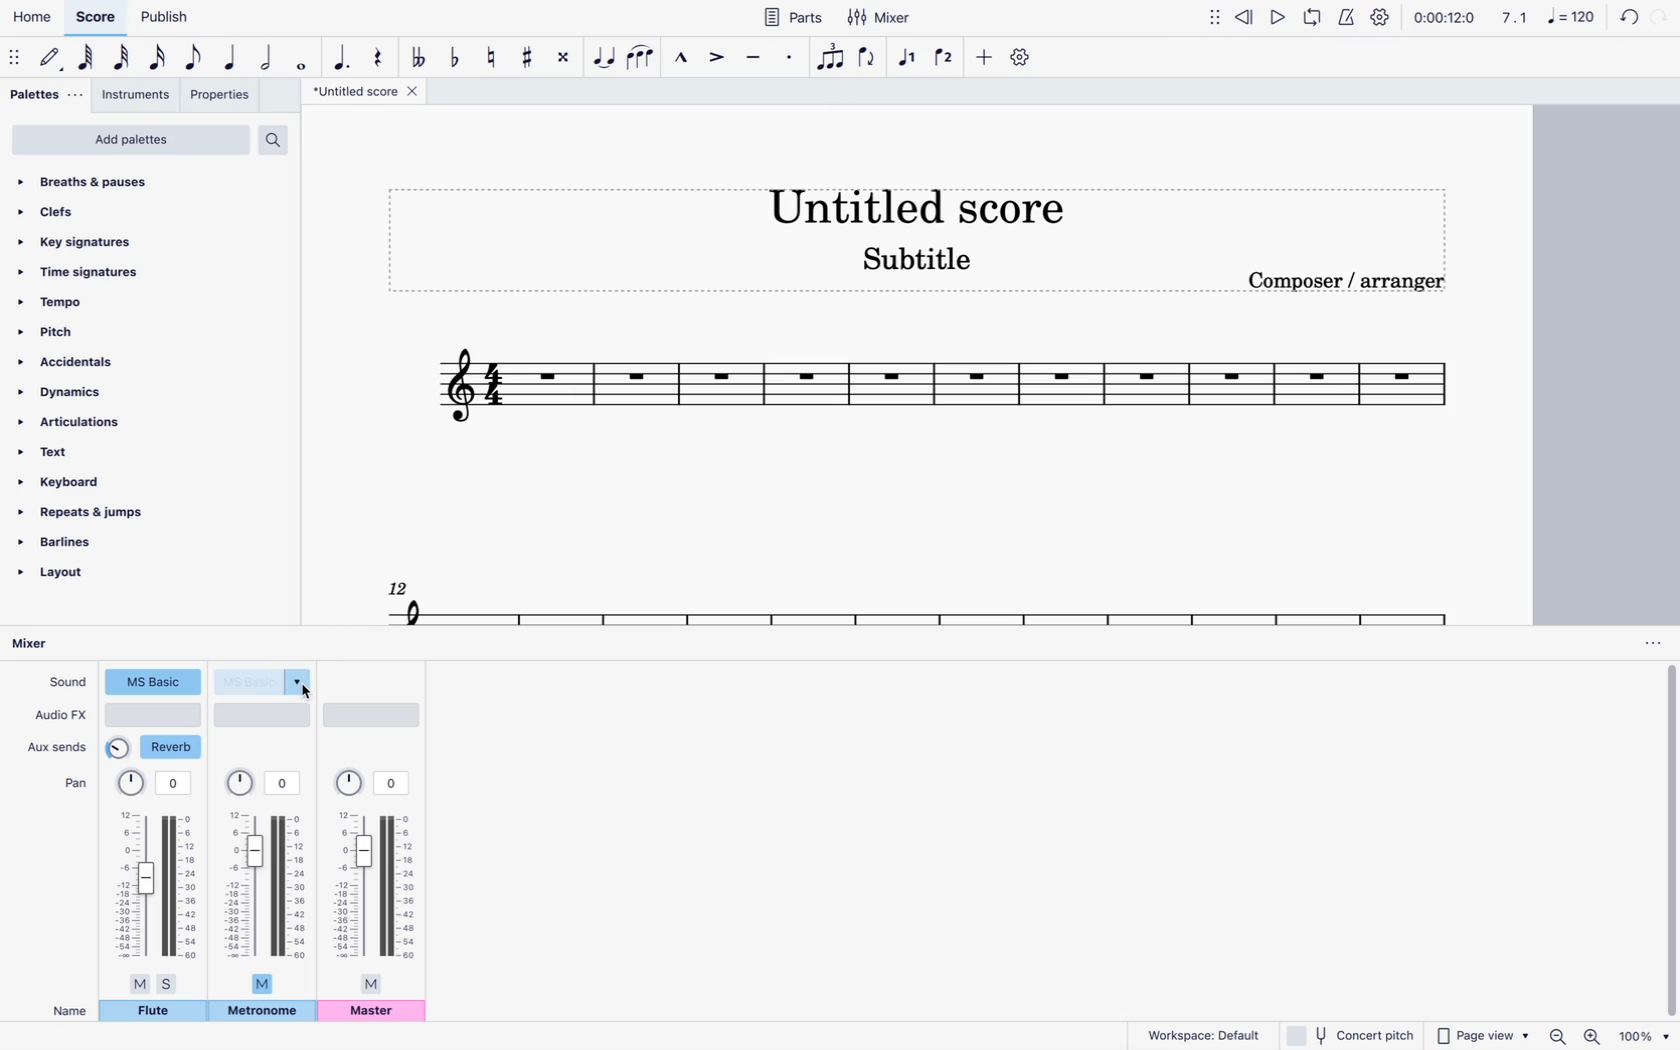 The width and height of the screenshot is (1680, 1050). I want to click on accidentals, so click(110, 361).